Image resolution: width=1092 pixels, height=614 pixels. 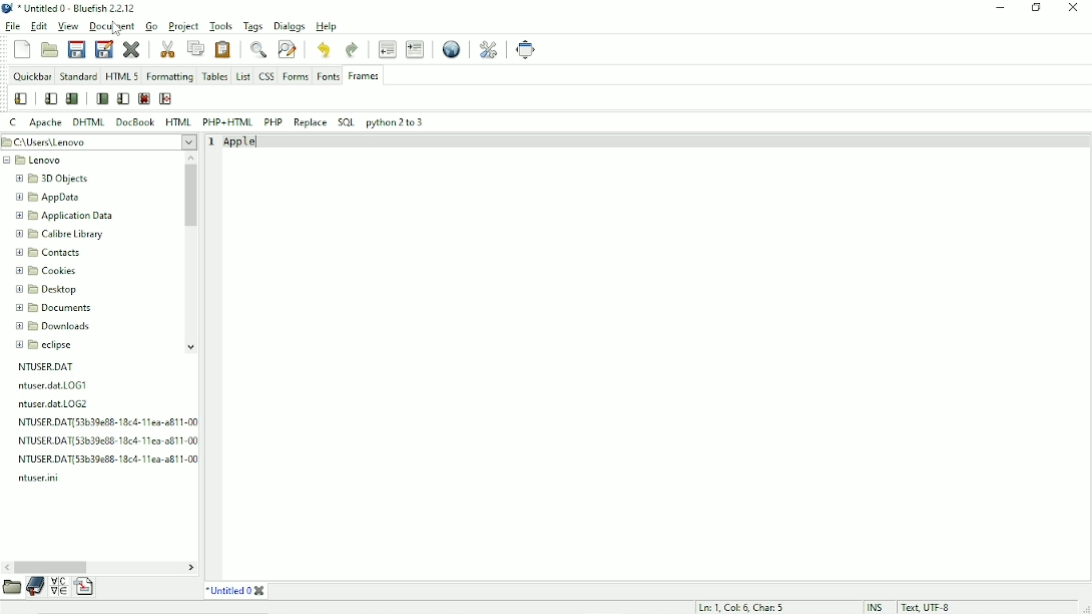 What do you see at coordinates (51, 252) in the screenshot?
I see `Contacts` at bounding box center [51, 252].